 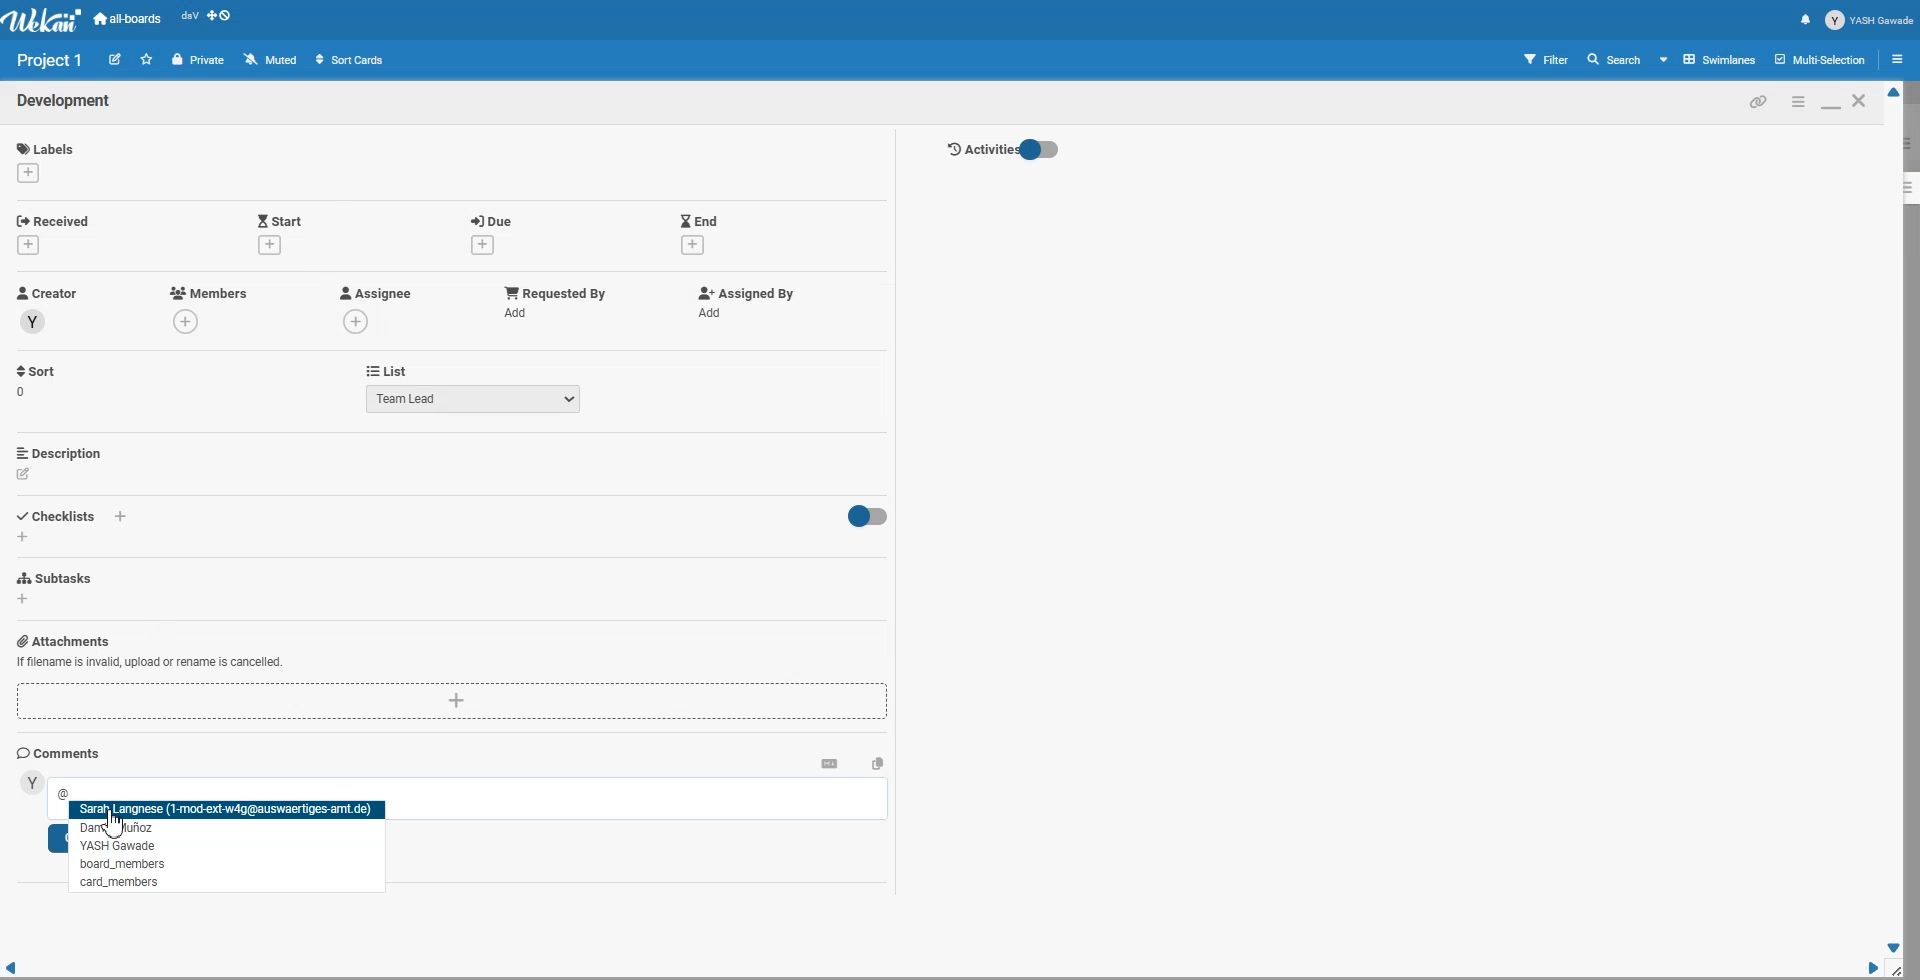 What do you see at coordinates (1861, 100) in the screenshot?
I see `Close` at bounding box center [1861, 100].